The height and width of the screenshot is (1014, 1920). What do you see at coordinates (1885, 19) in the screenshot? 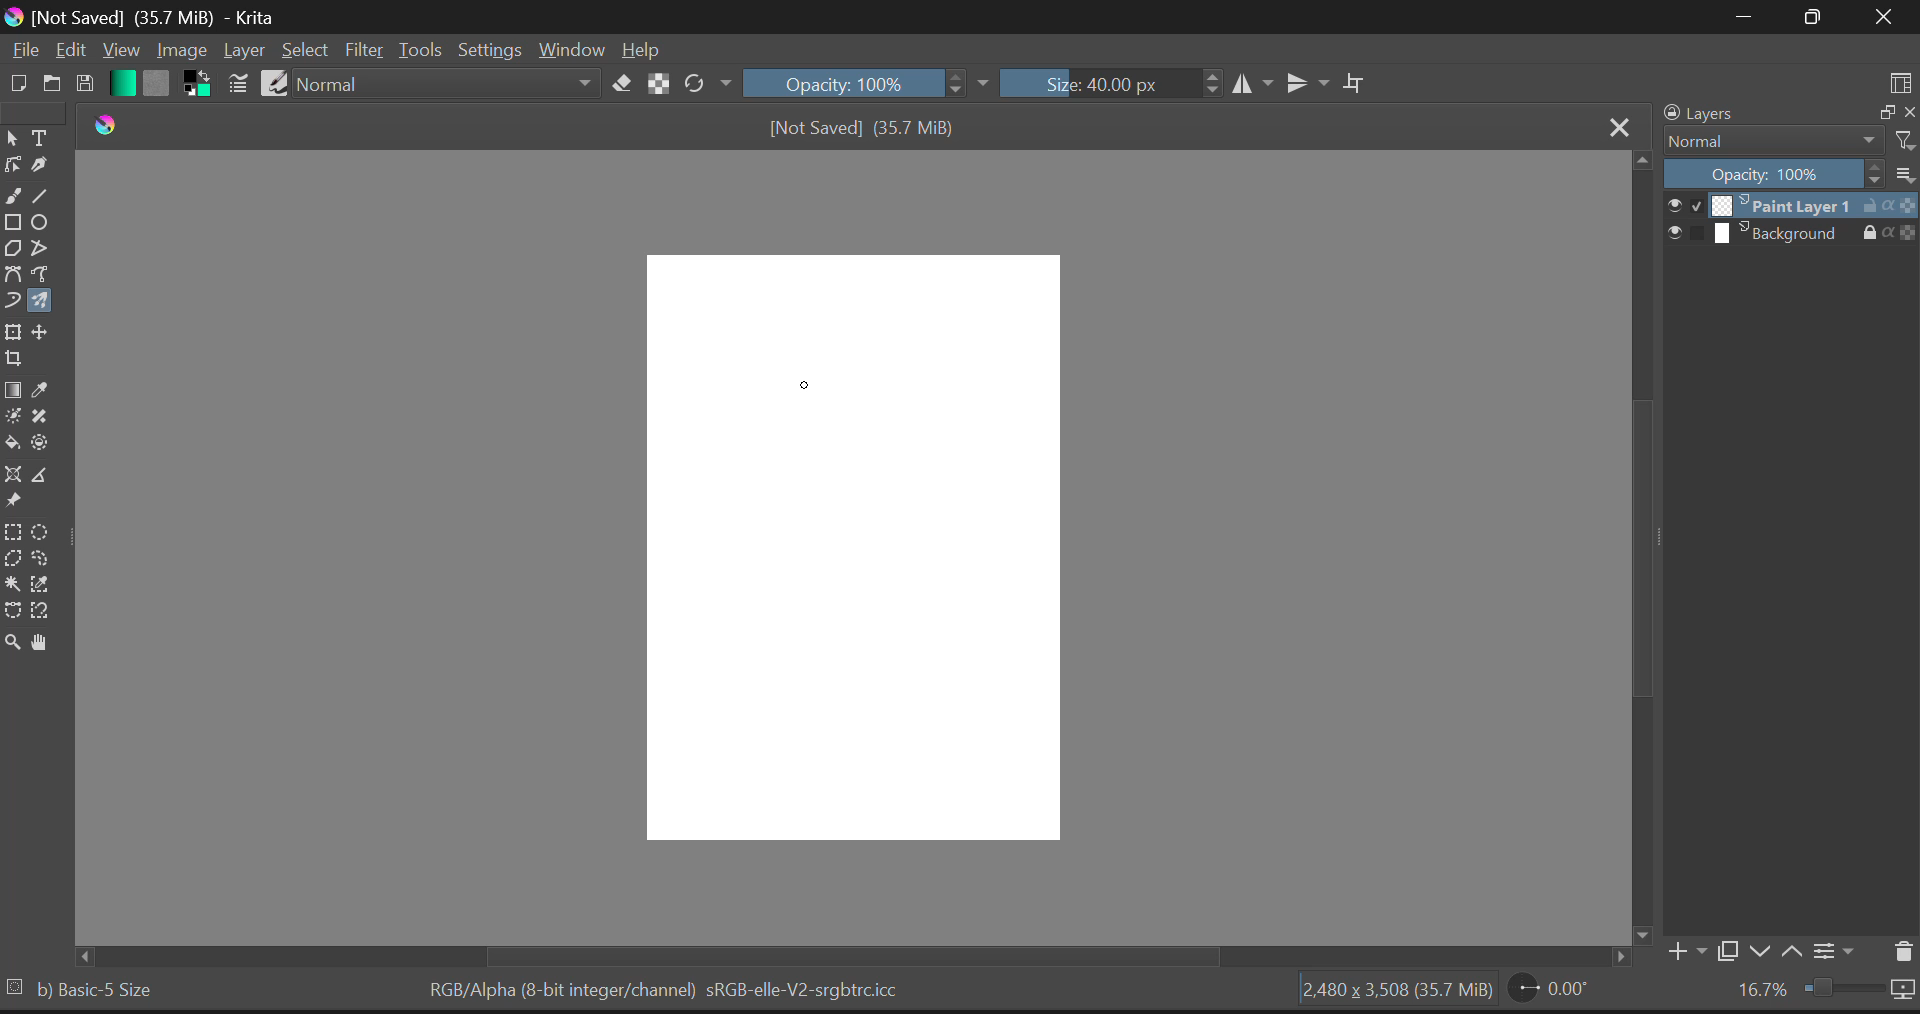
I see `Close` at bounding box center [1885, 19].